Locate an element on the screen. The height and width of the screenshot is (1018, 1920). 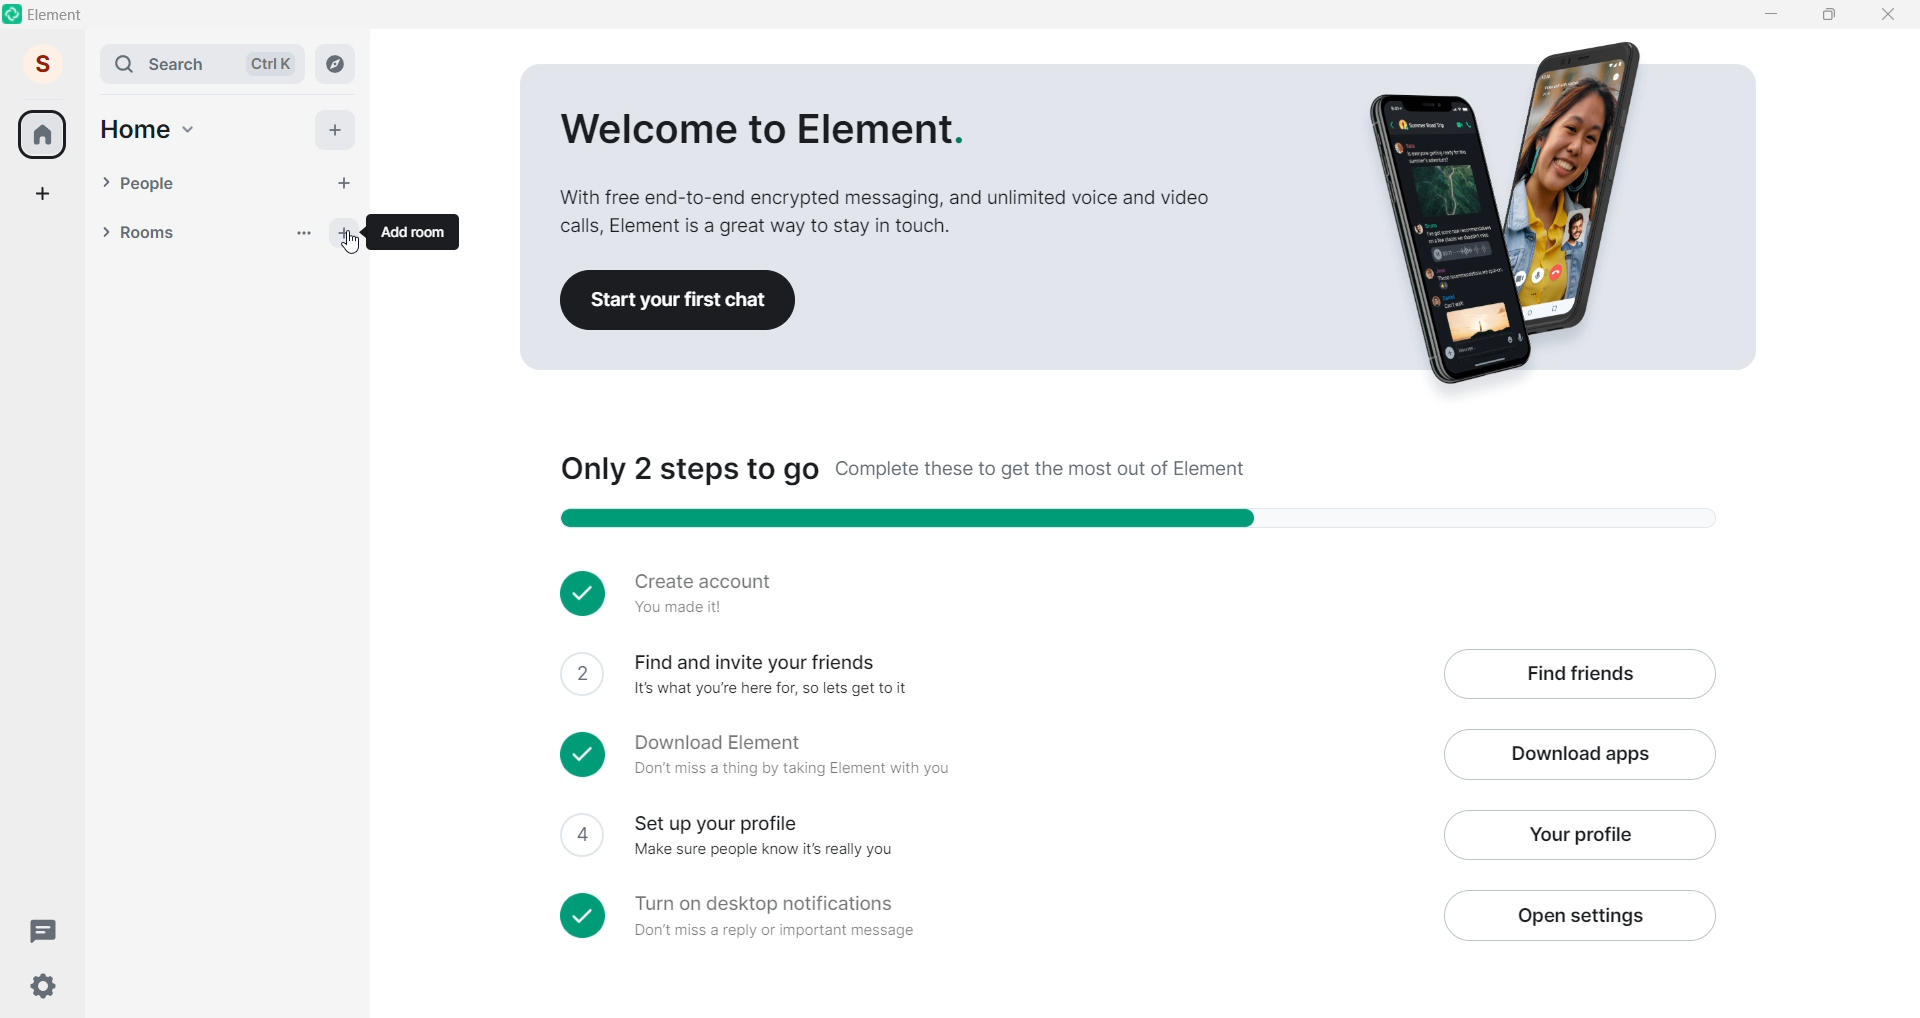
Element is located at coordinates (58, 15).